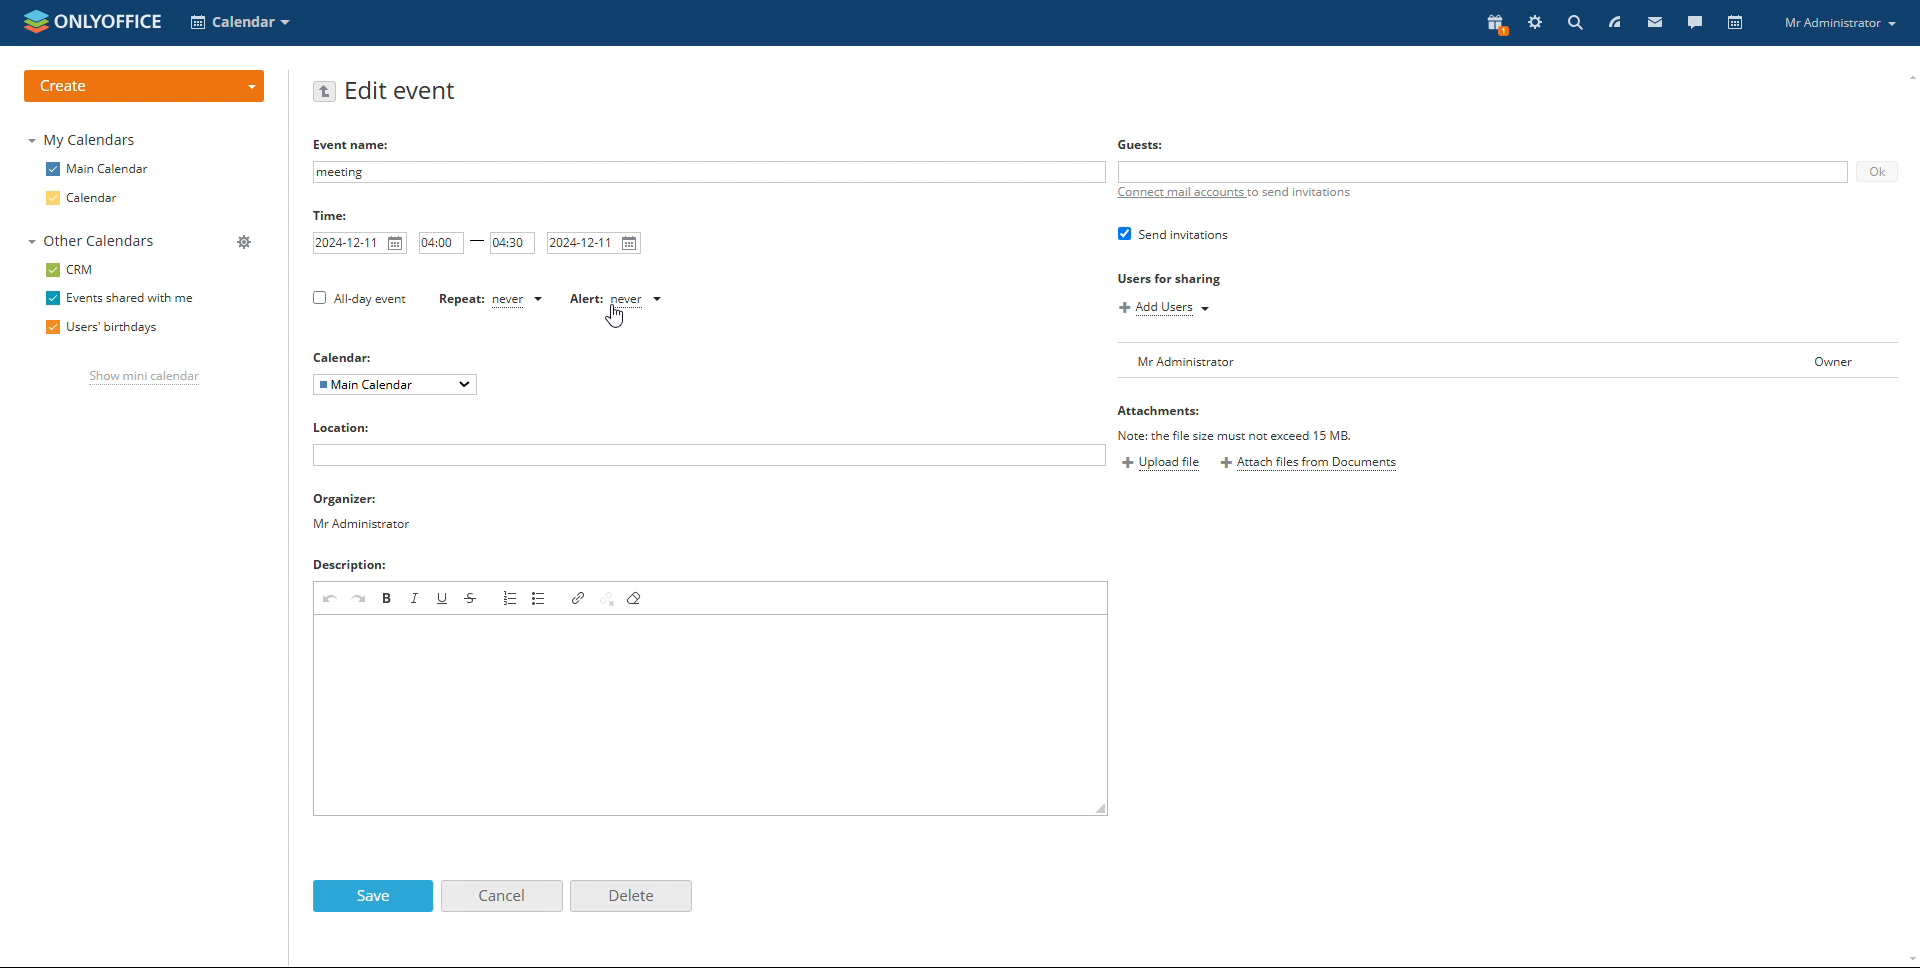 Image resolution: width=1920 pixels, height=968 pixels. Describe the element at coordinates (489, 299) in the screenshot. I see `event repetition` at that location.